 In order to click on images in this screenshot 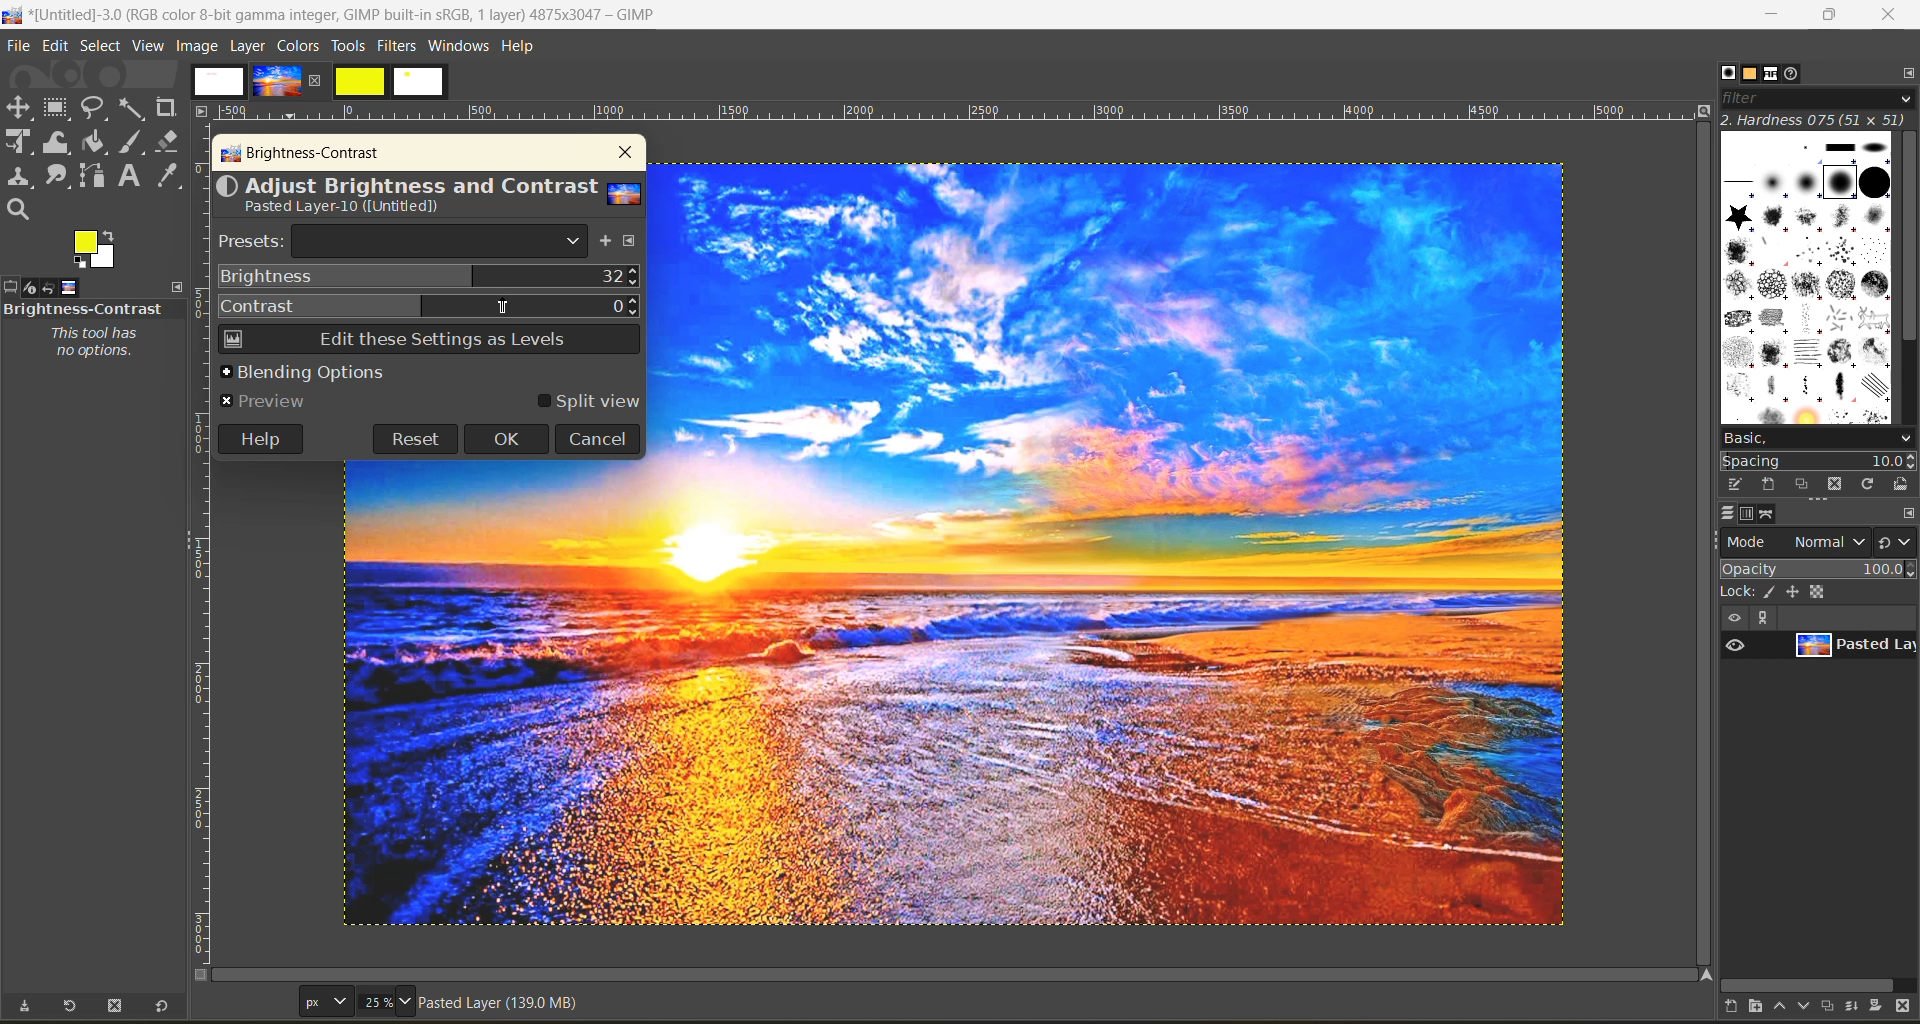, I will do `click(70, 285)`.